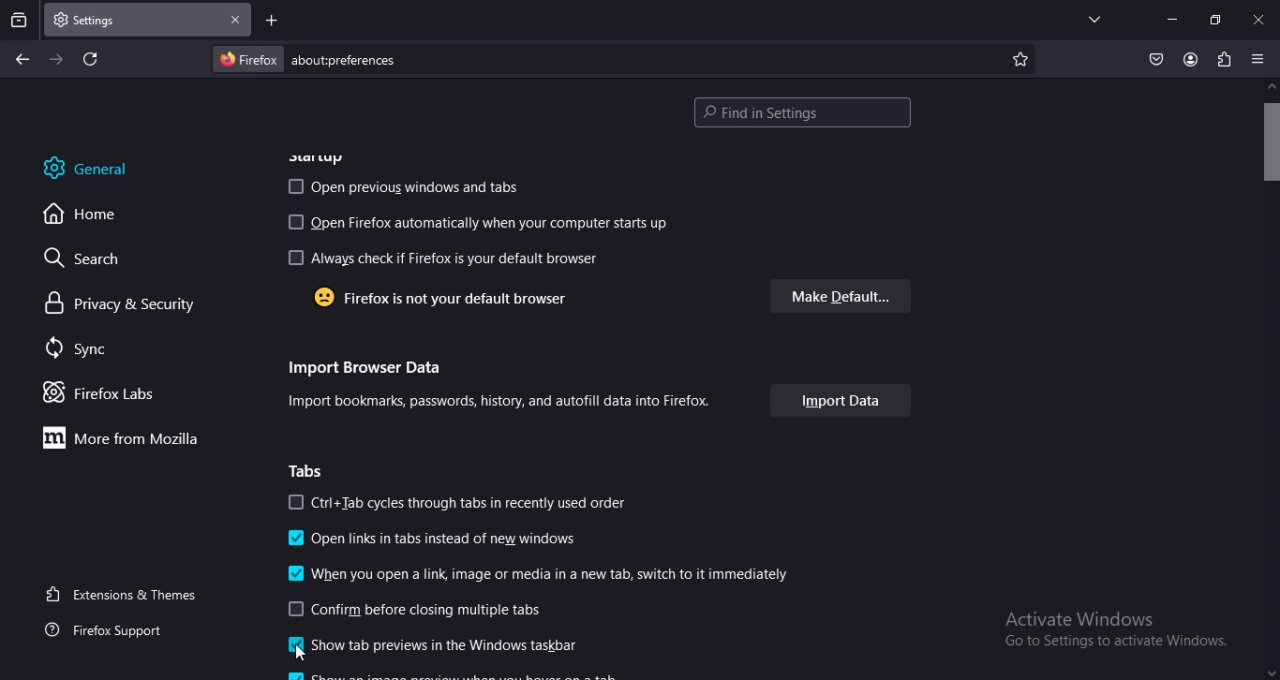 The width and height of the screenshot is (1280, 680). What do you see at coordinates (96, 167) in the screenshot?
I see `general` at bounding box center [96, 167].